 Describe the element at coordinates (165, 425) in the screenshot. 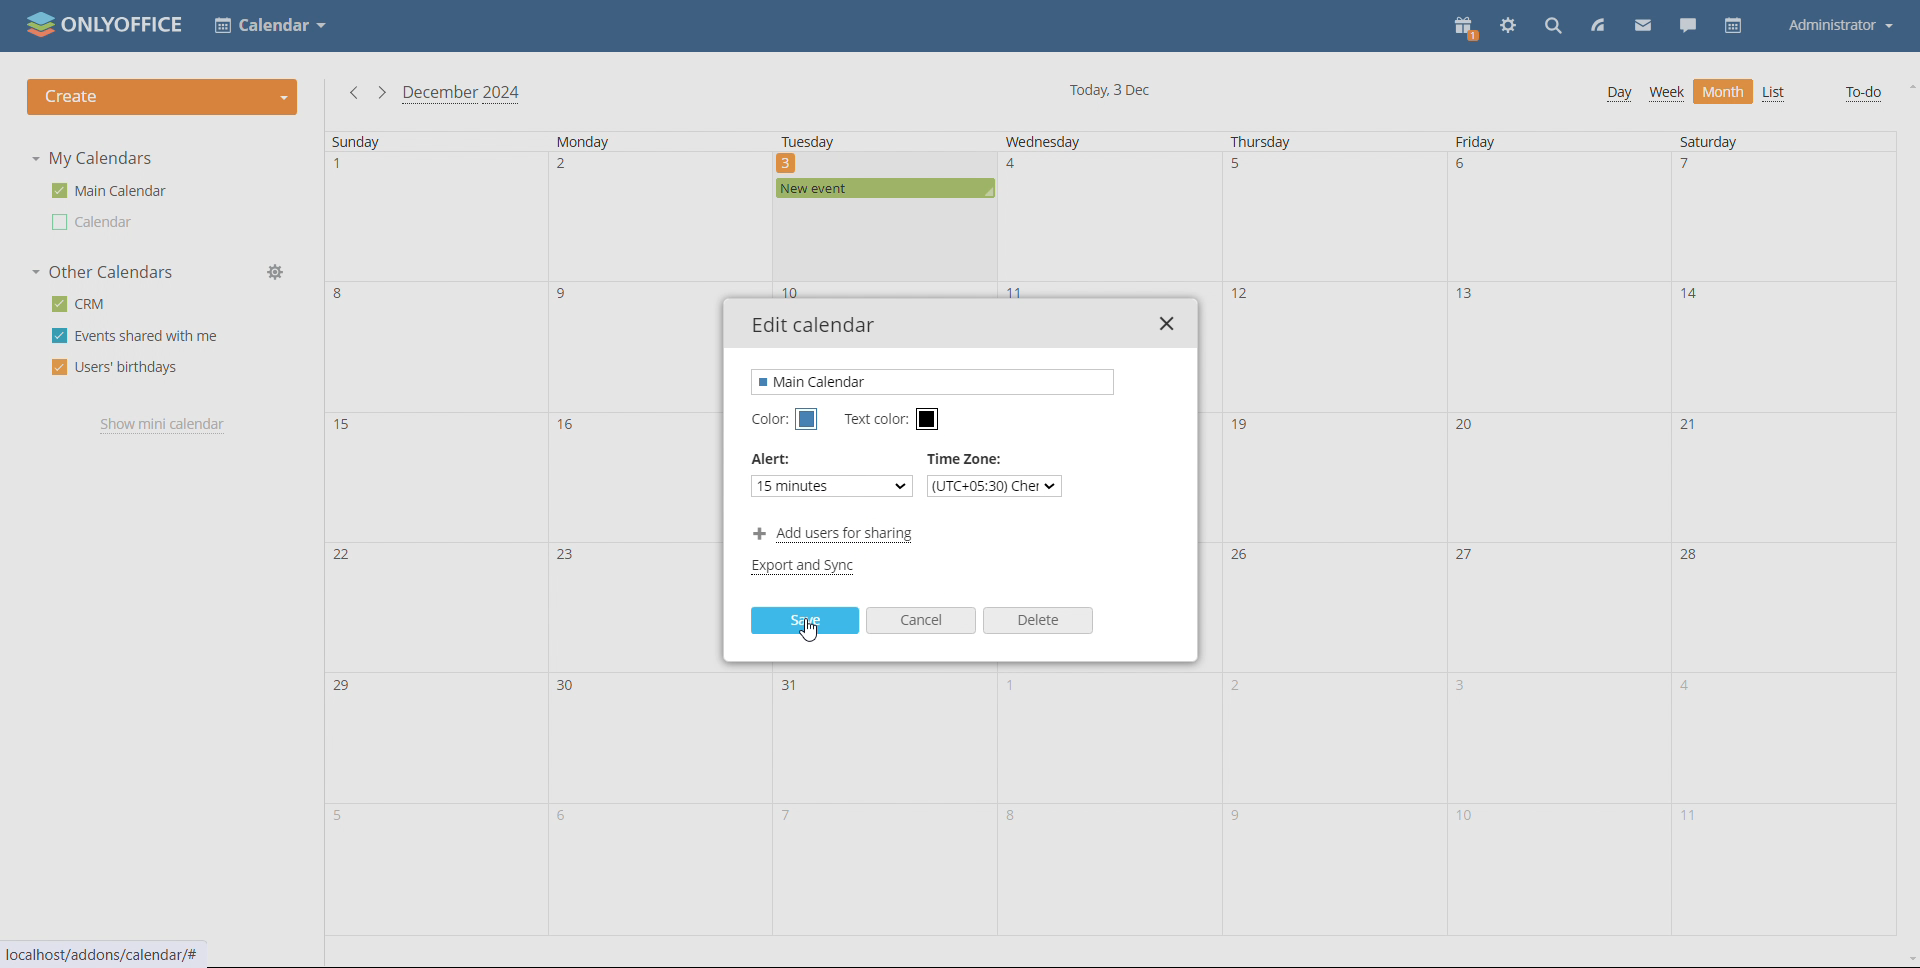

I see `show mini calendar` at that location.